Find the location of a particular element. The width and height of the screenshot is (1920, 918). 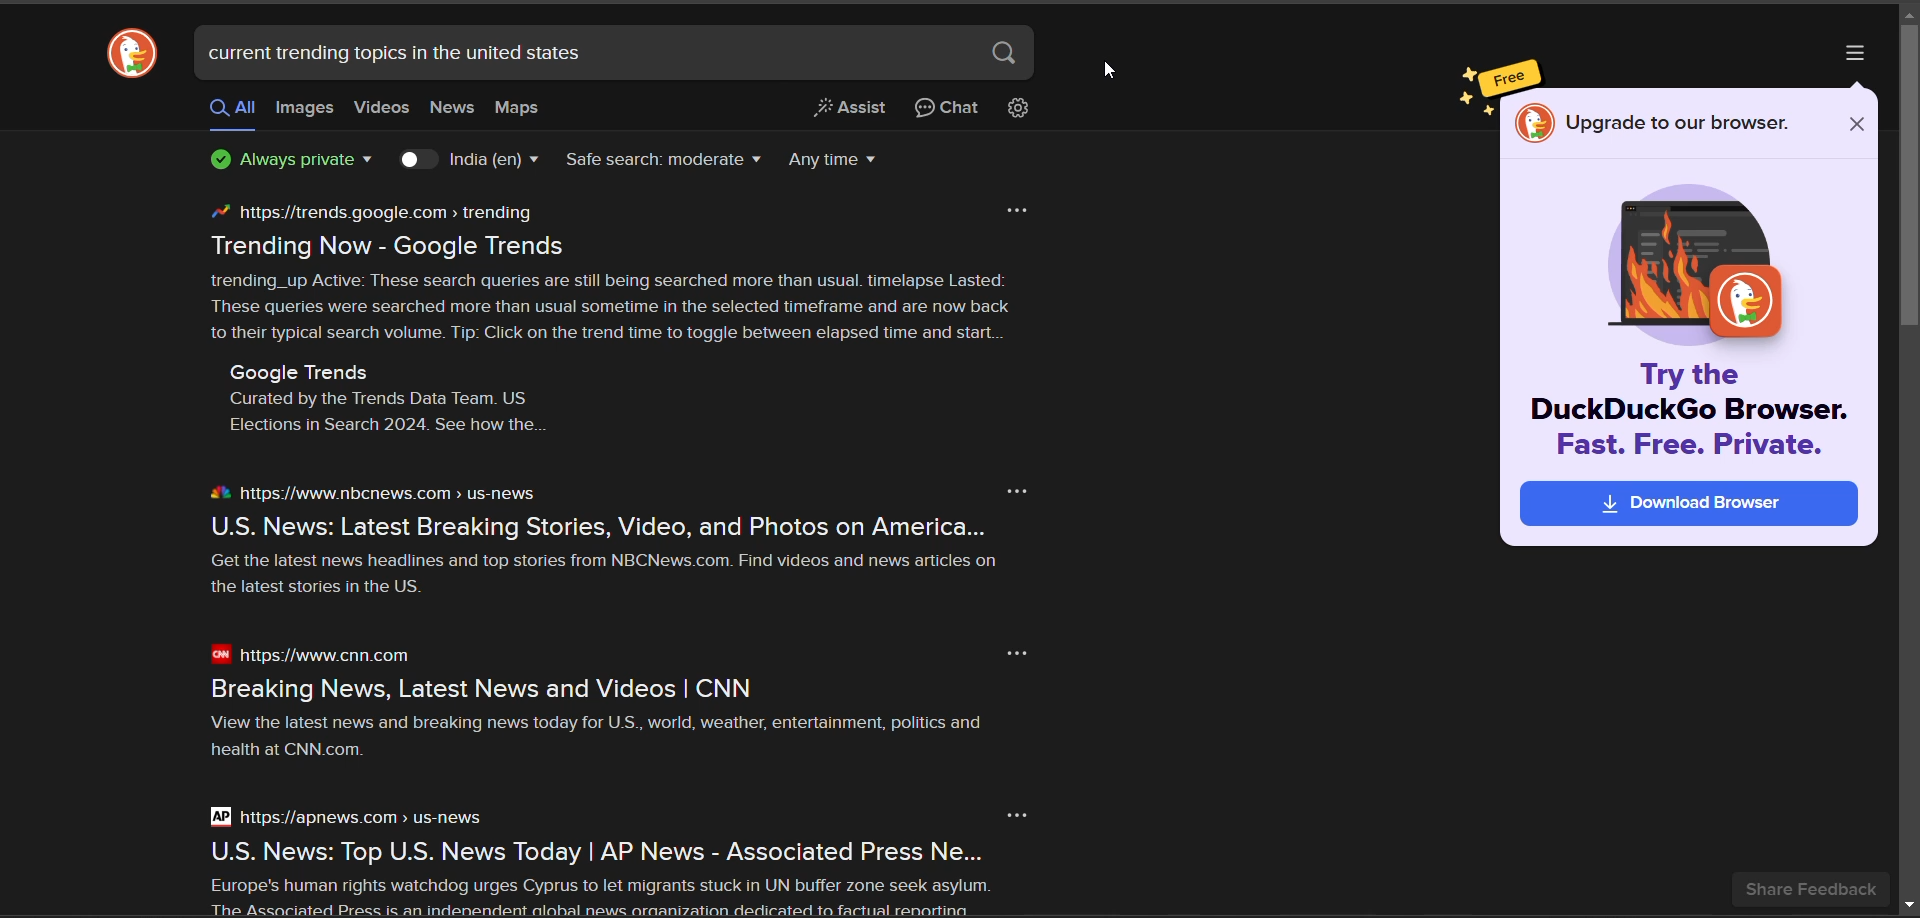

videos is located at coordinates (382, 110).